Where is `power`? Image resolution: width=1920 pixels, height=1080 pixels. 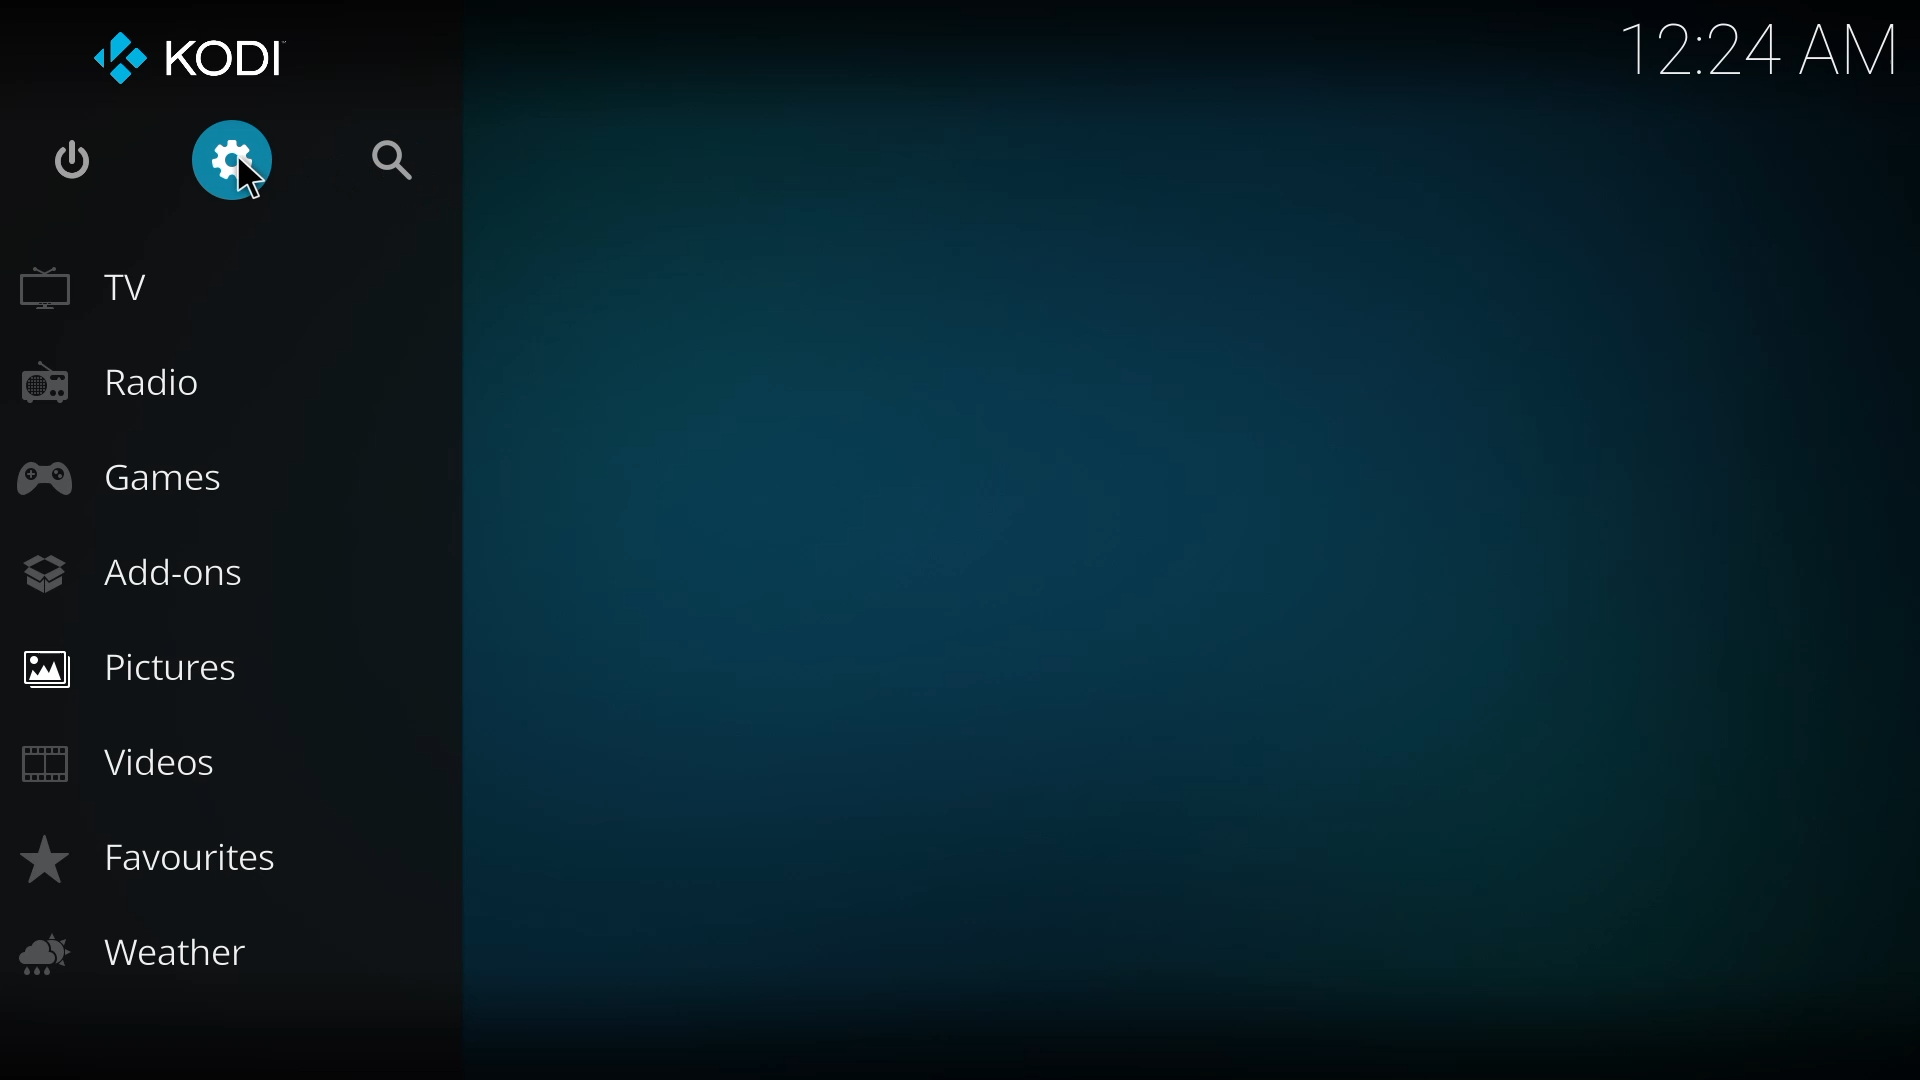
power is located at coordinates (69, 163).